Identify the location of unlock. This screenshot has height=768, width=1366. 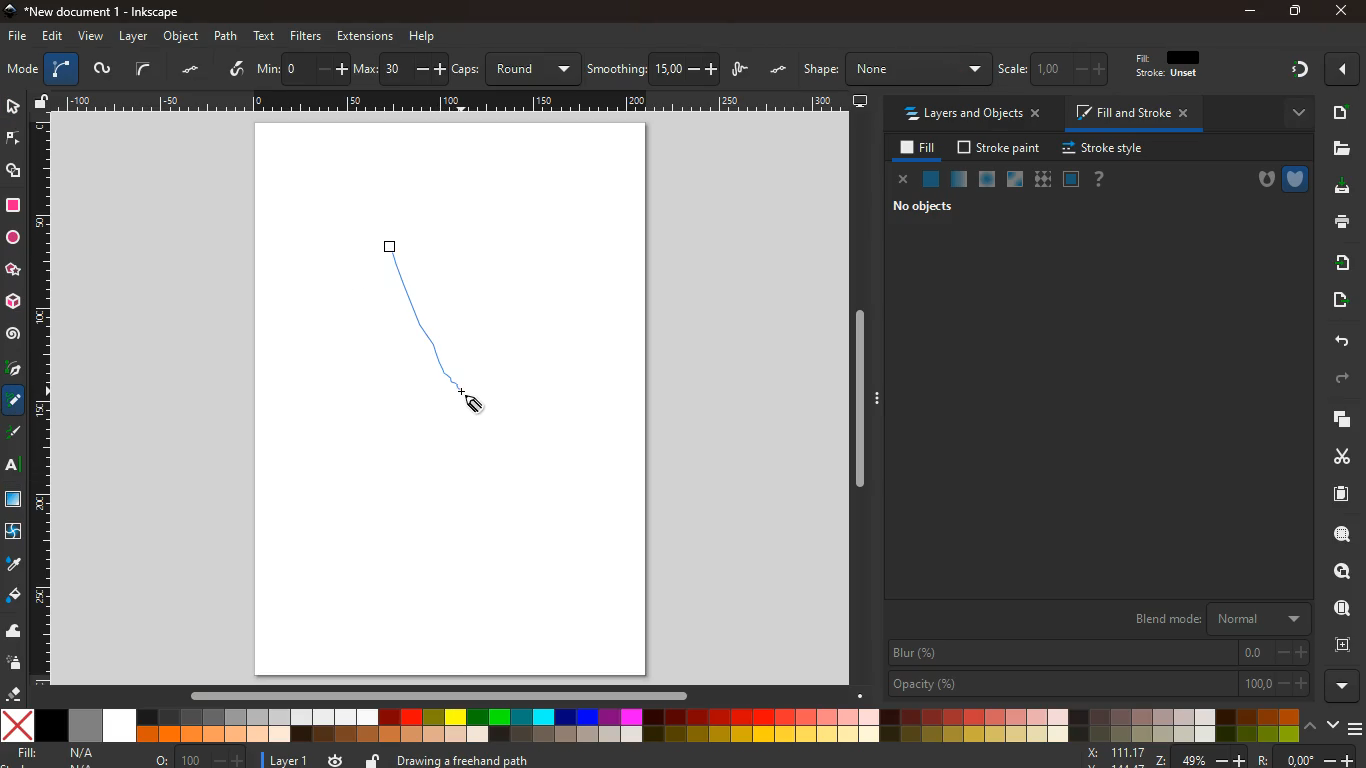
(43, 103).